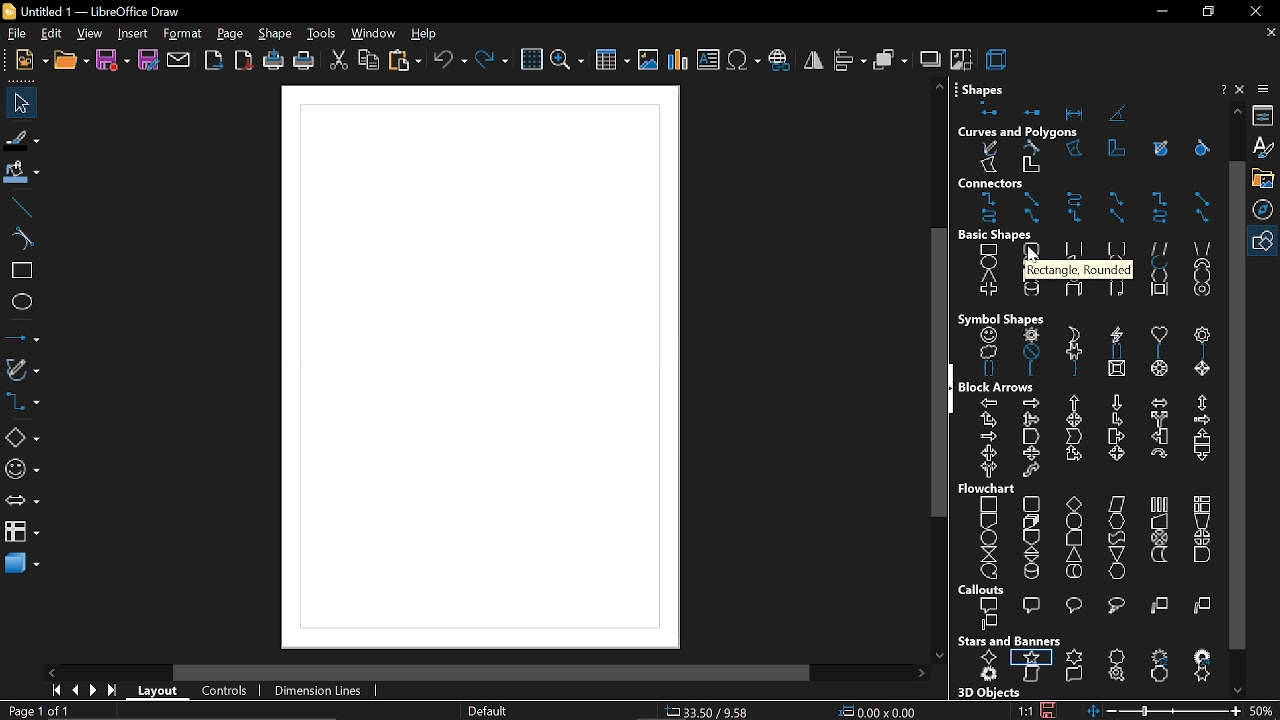 This screenshot has height=720, width=1280. What do you see at coordinates (531, 60) in the screenshot?
I see `grid` at bounding box center [531, 60].